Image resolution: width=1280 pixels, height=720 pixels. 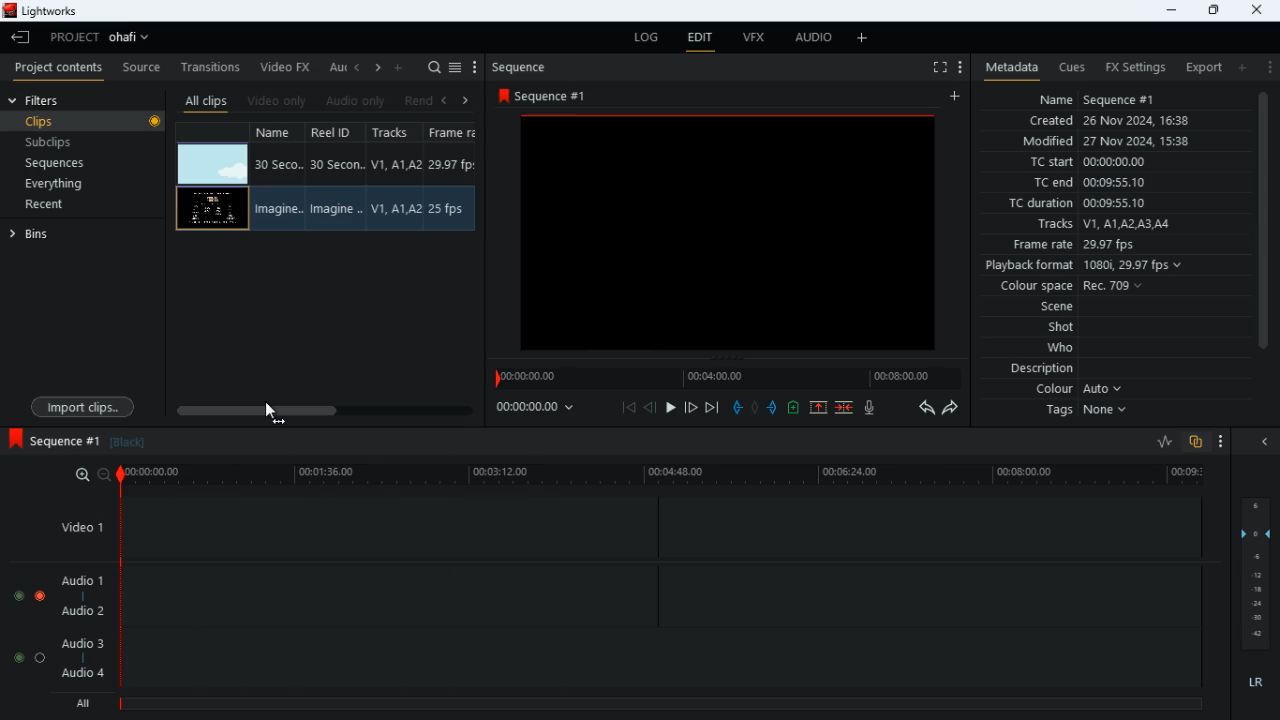 I want to click on name, so click(x=277, y=177).